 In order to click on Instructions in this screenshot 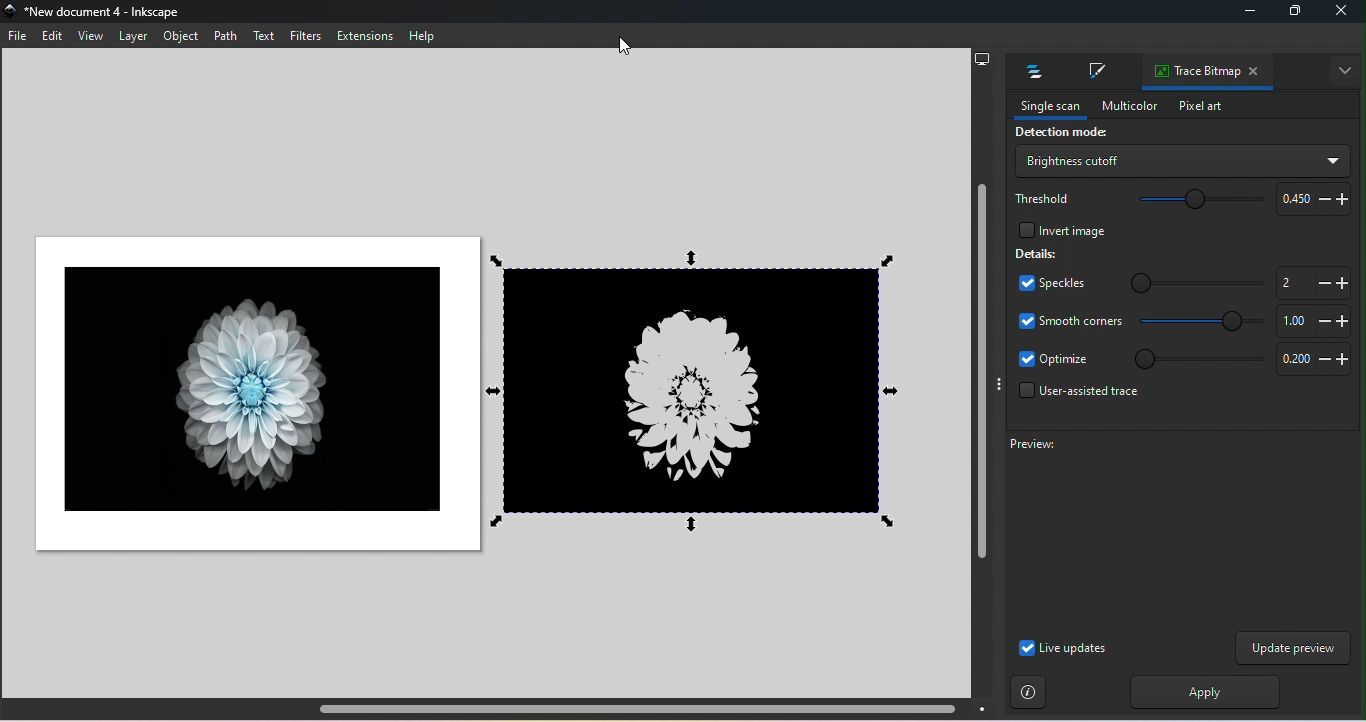, I will do `click(1029, 693)`.